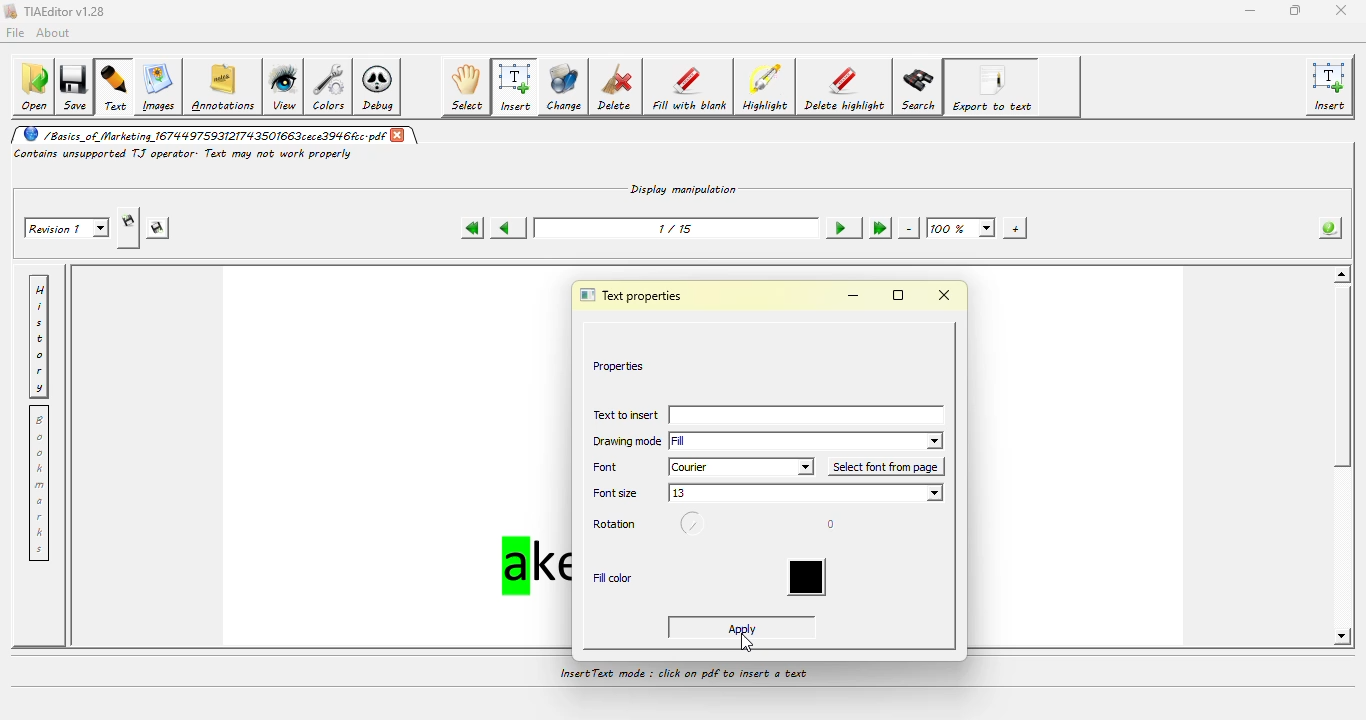 This screenshot has height=720, width=1366. Describe the element at coordinates (401, 136) in the screenshot. I see `close` at that location.